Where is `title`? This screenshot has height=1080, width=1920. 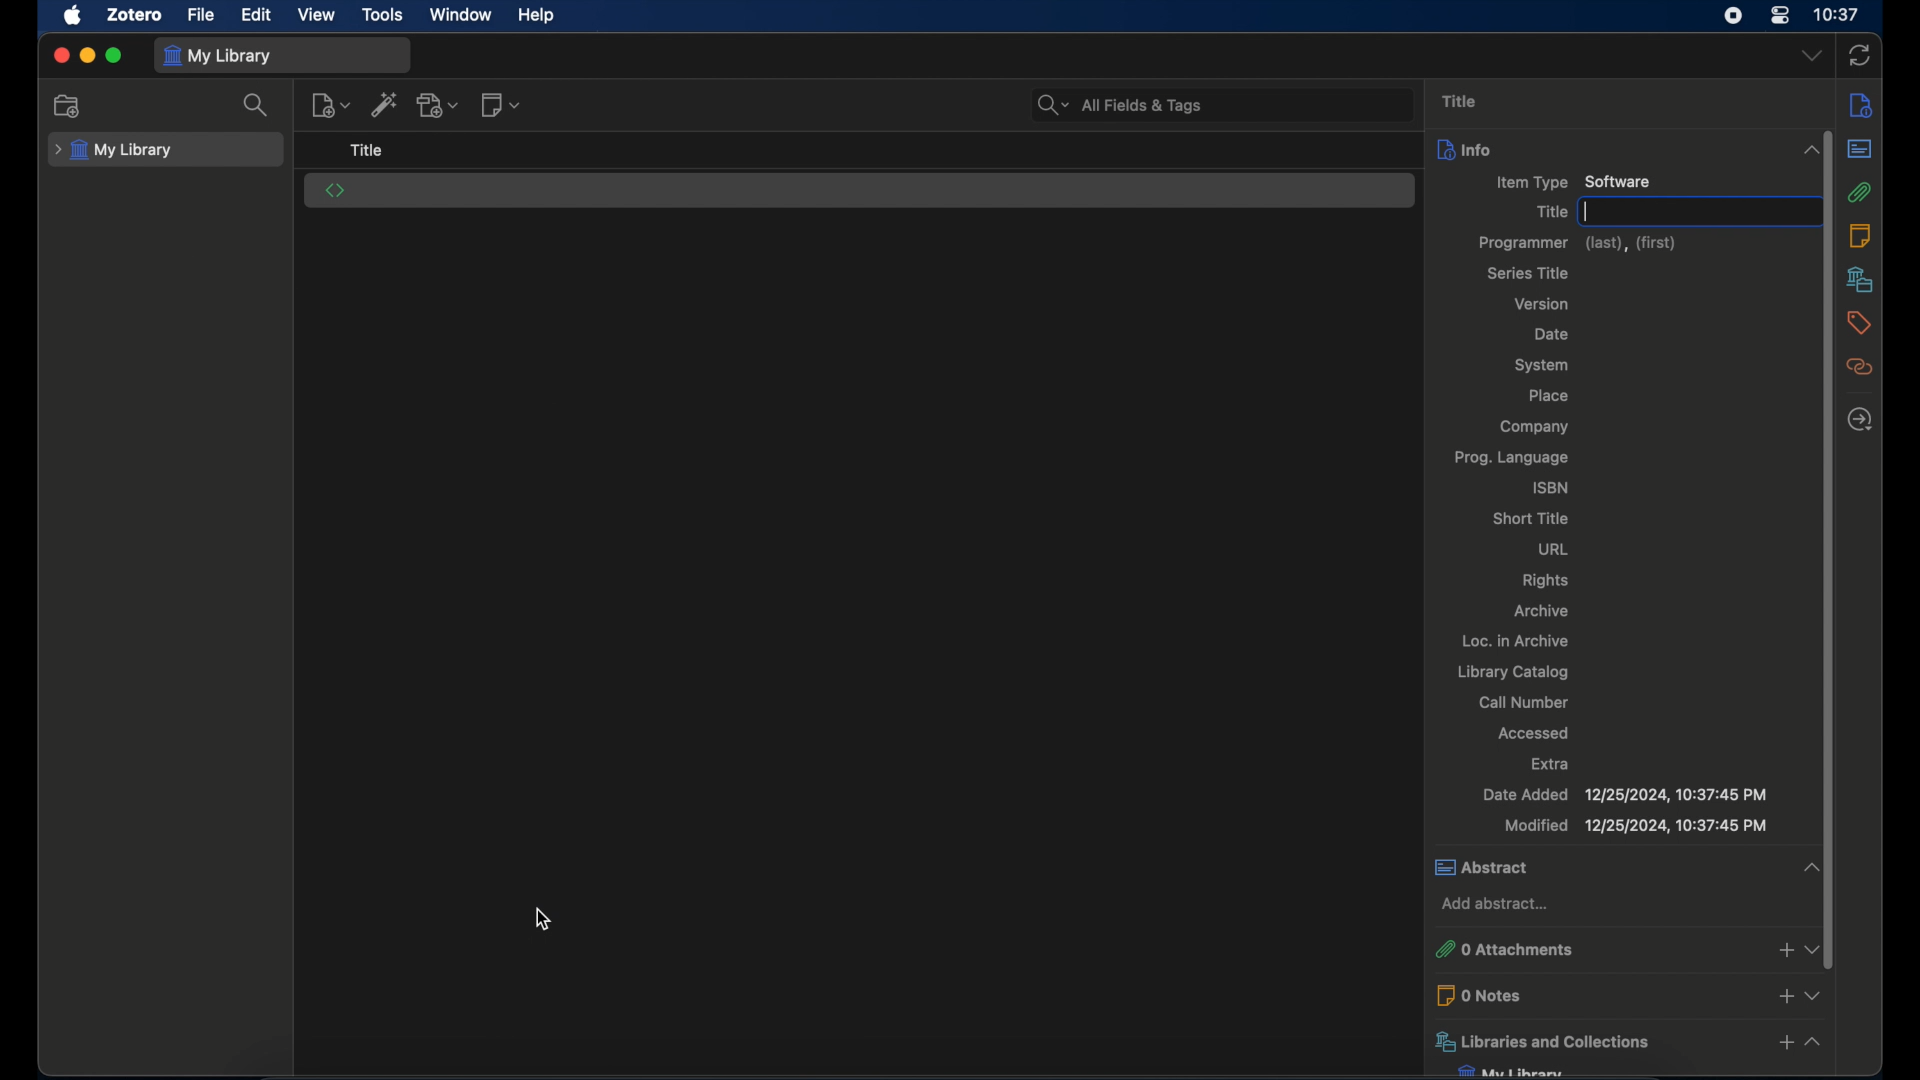 title is located at coordinates (1460, 101).